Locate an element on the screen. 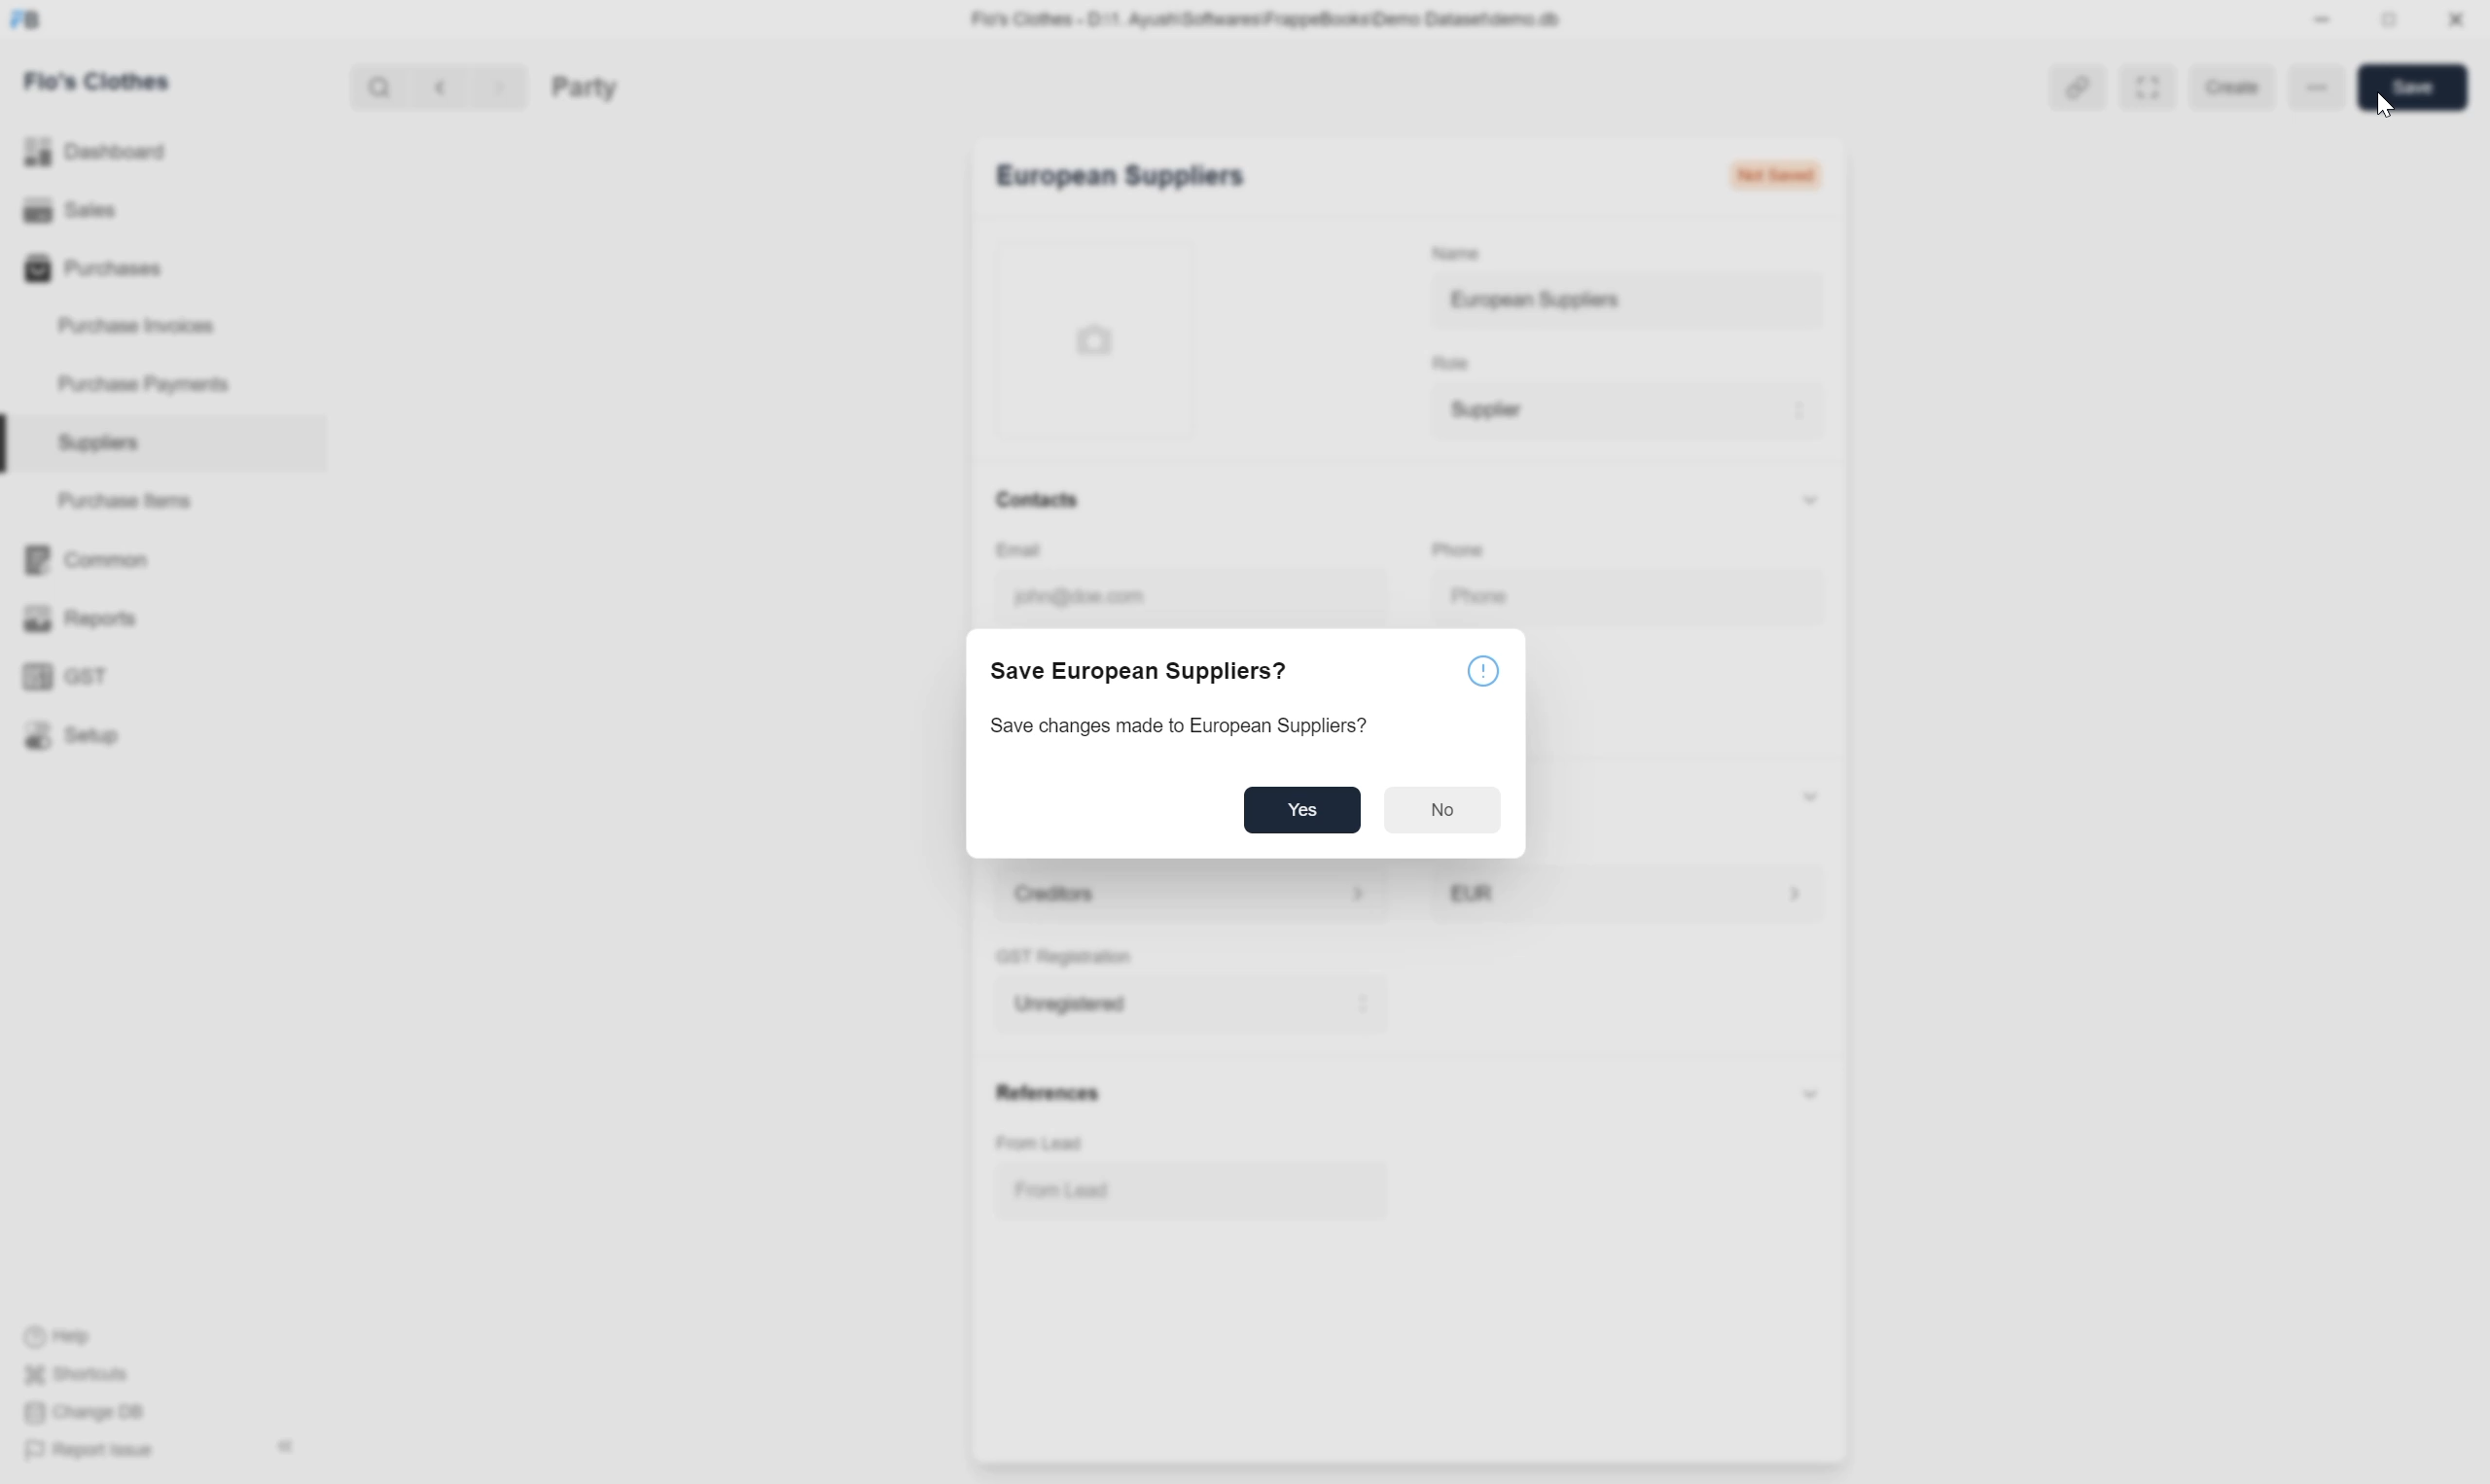 The width and height of the screenshot is (2490, 1484). change DB is located at coordinates (84, 1412).